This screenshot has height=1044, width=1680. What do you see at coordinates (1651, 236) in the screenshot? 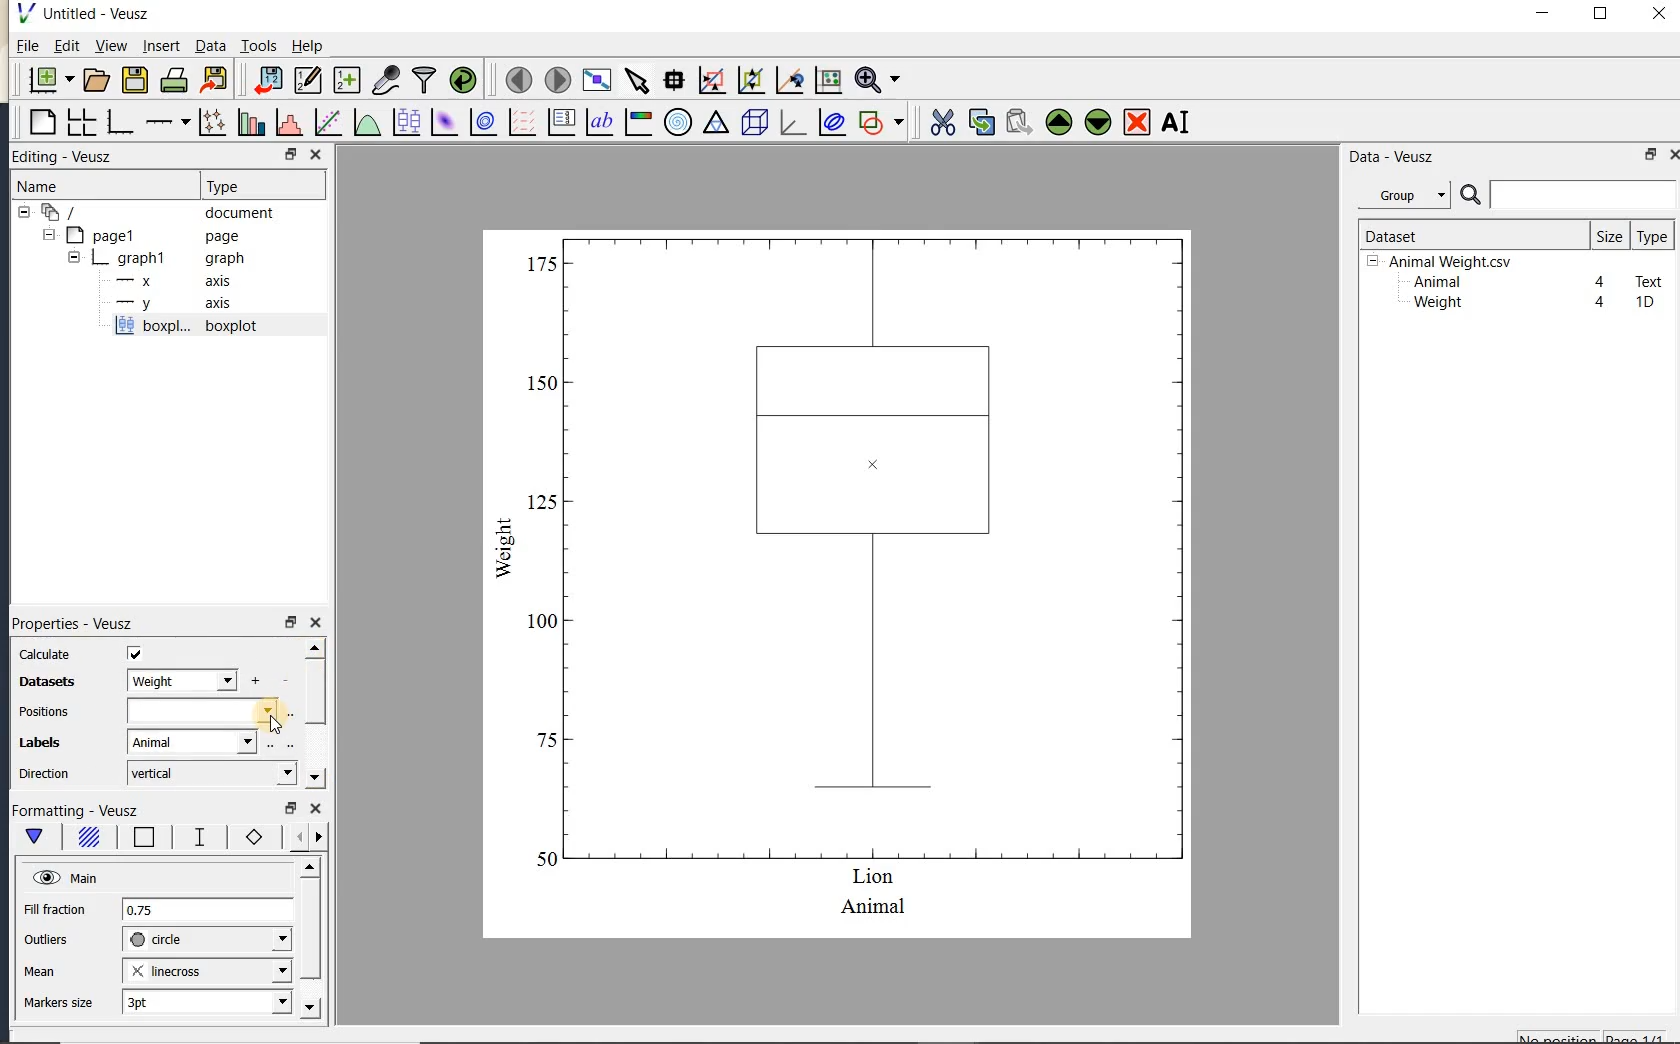
I see `type` at bounding box center [1651, 236].